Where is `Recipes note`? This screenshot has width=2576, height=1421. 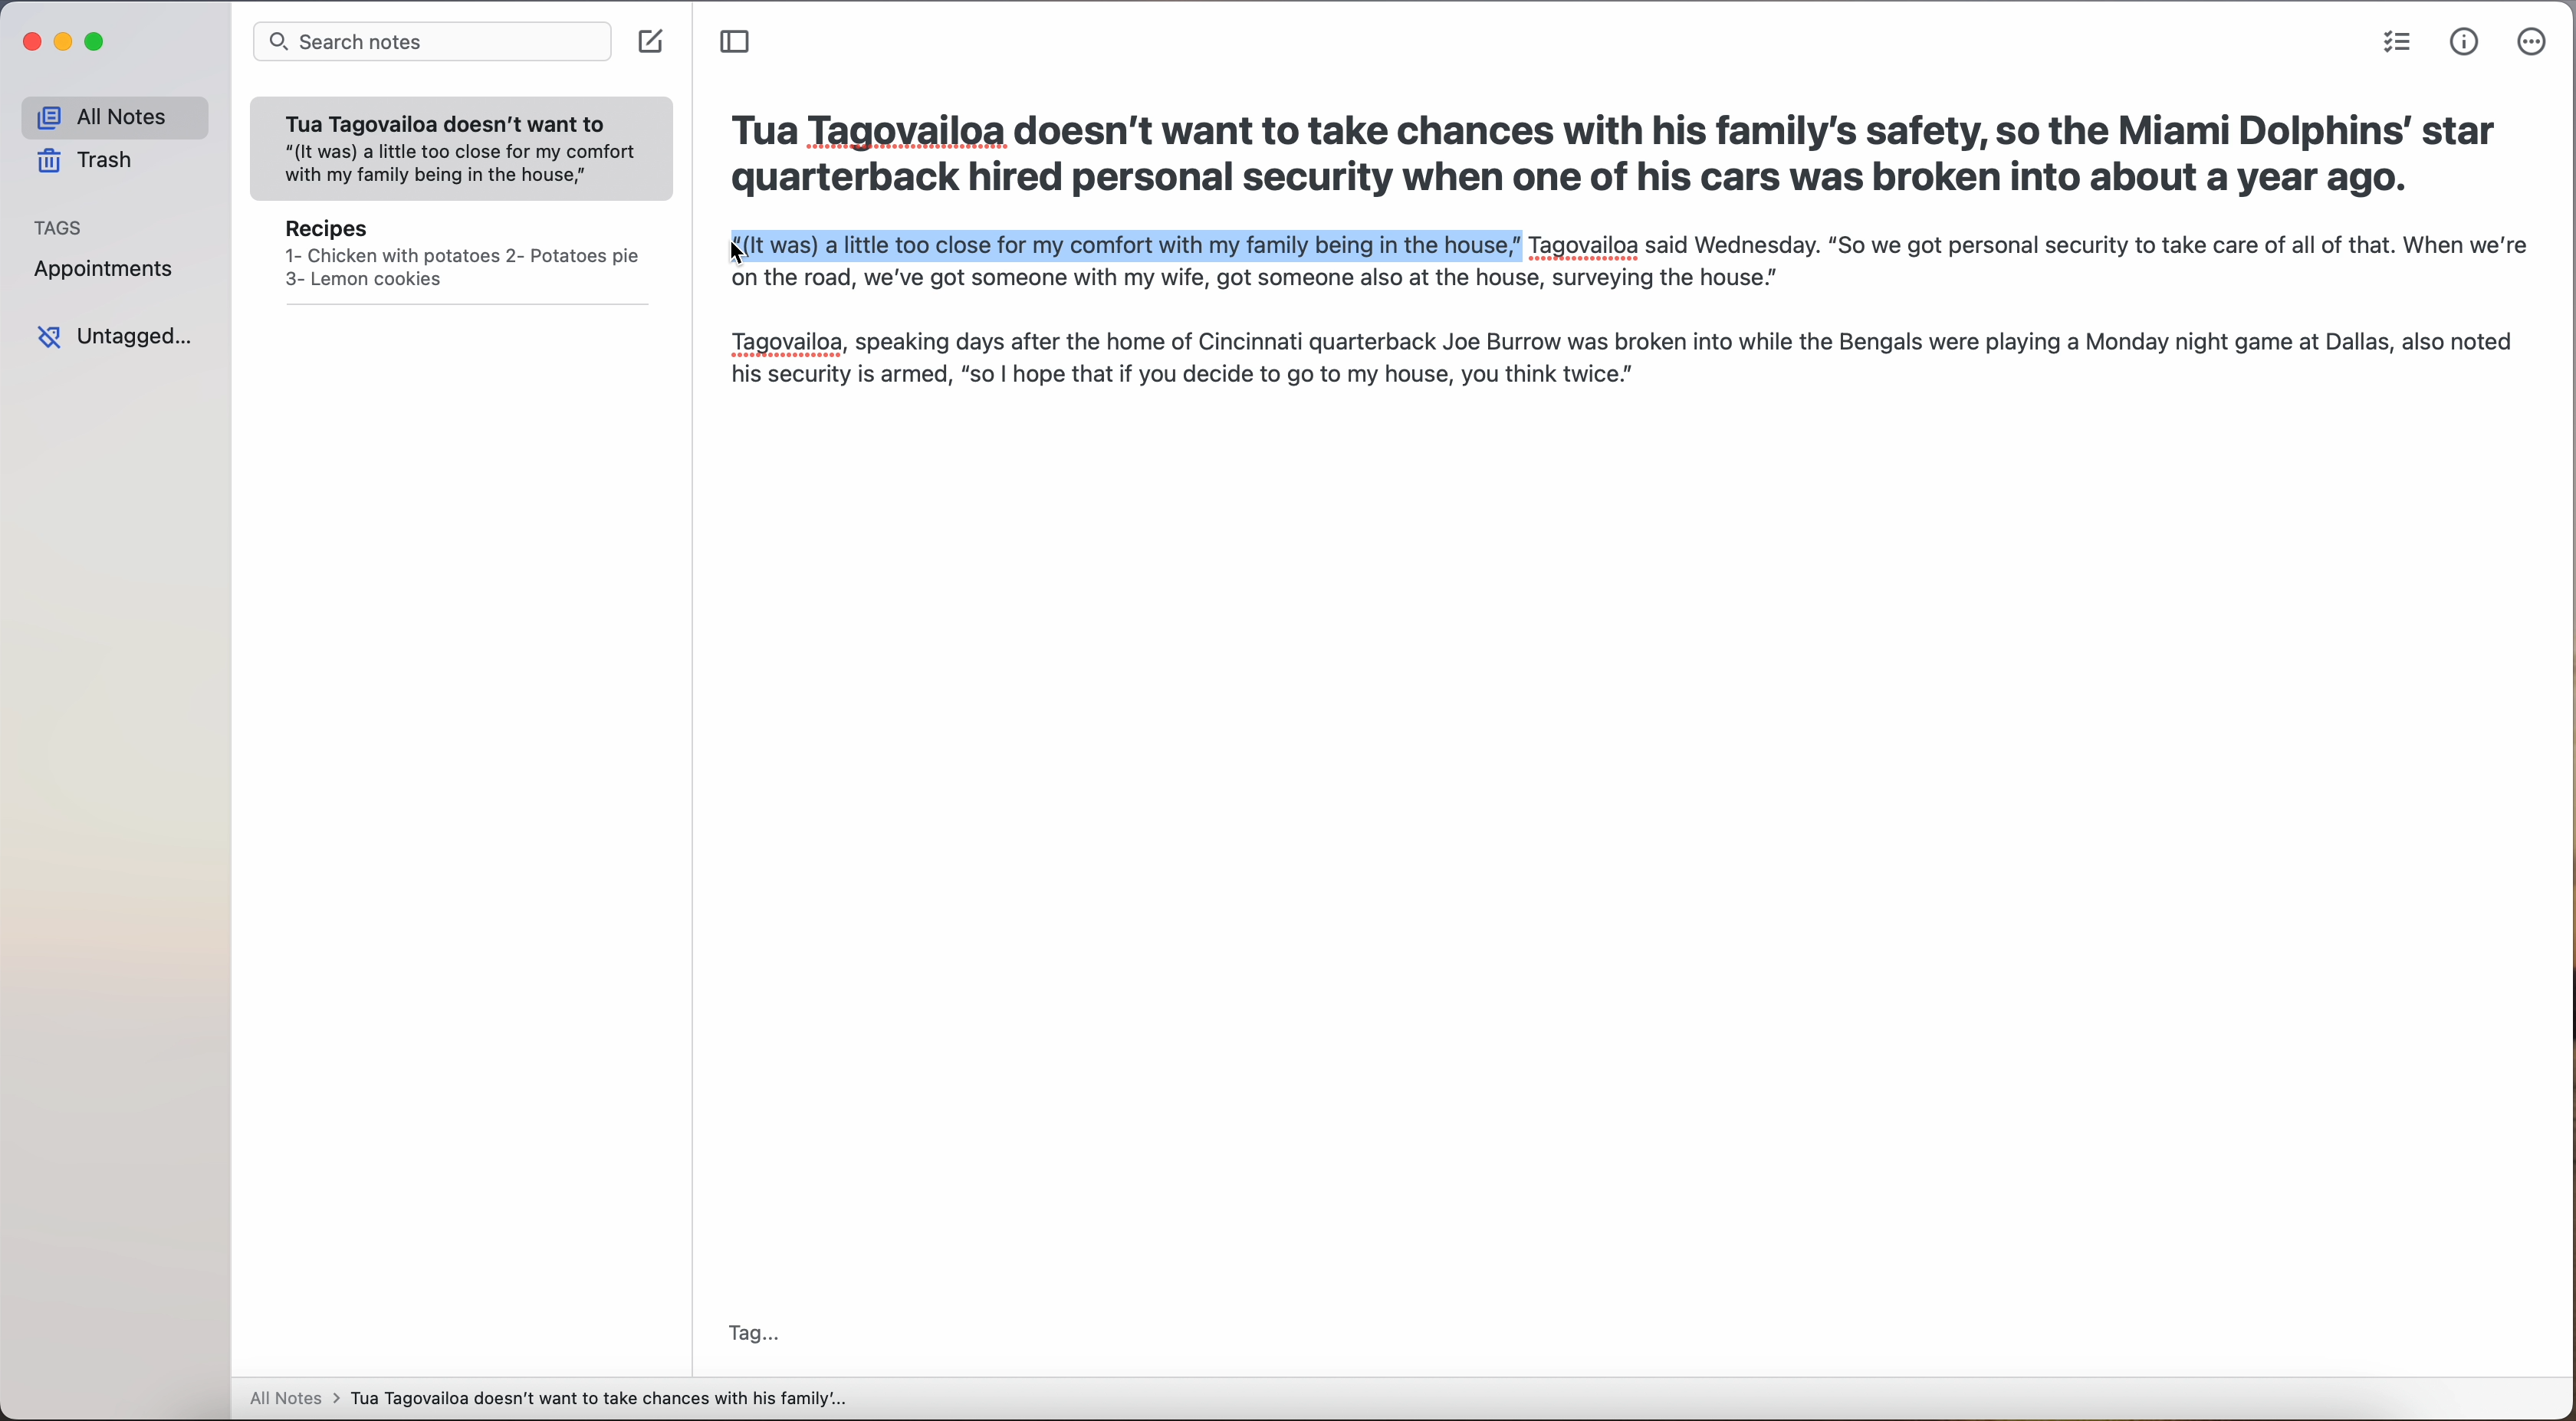
Recipes note is located at coordinates (462, 260).